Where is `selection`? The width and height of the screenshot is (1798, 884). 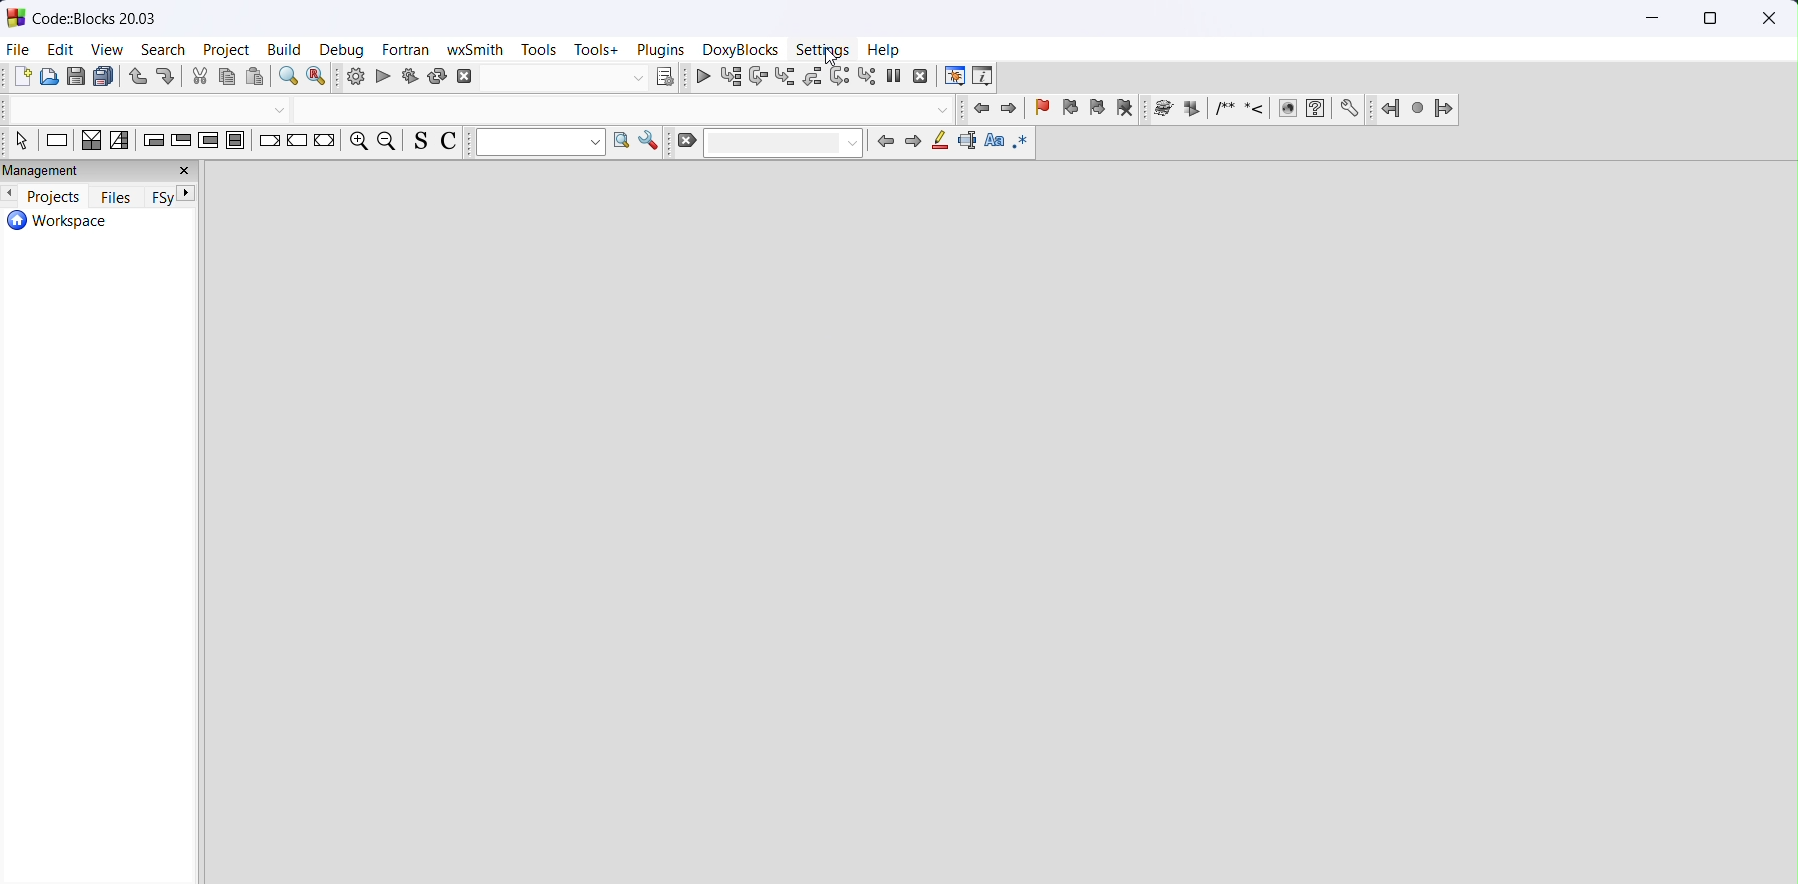 selection is located at coordinates (123, 142).